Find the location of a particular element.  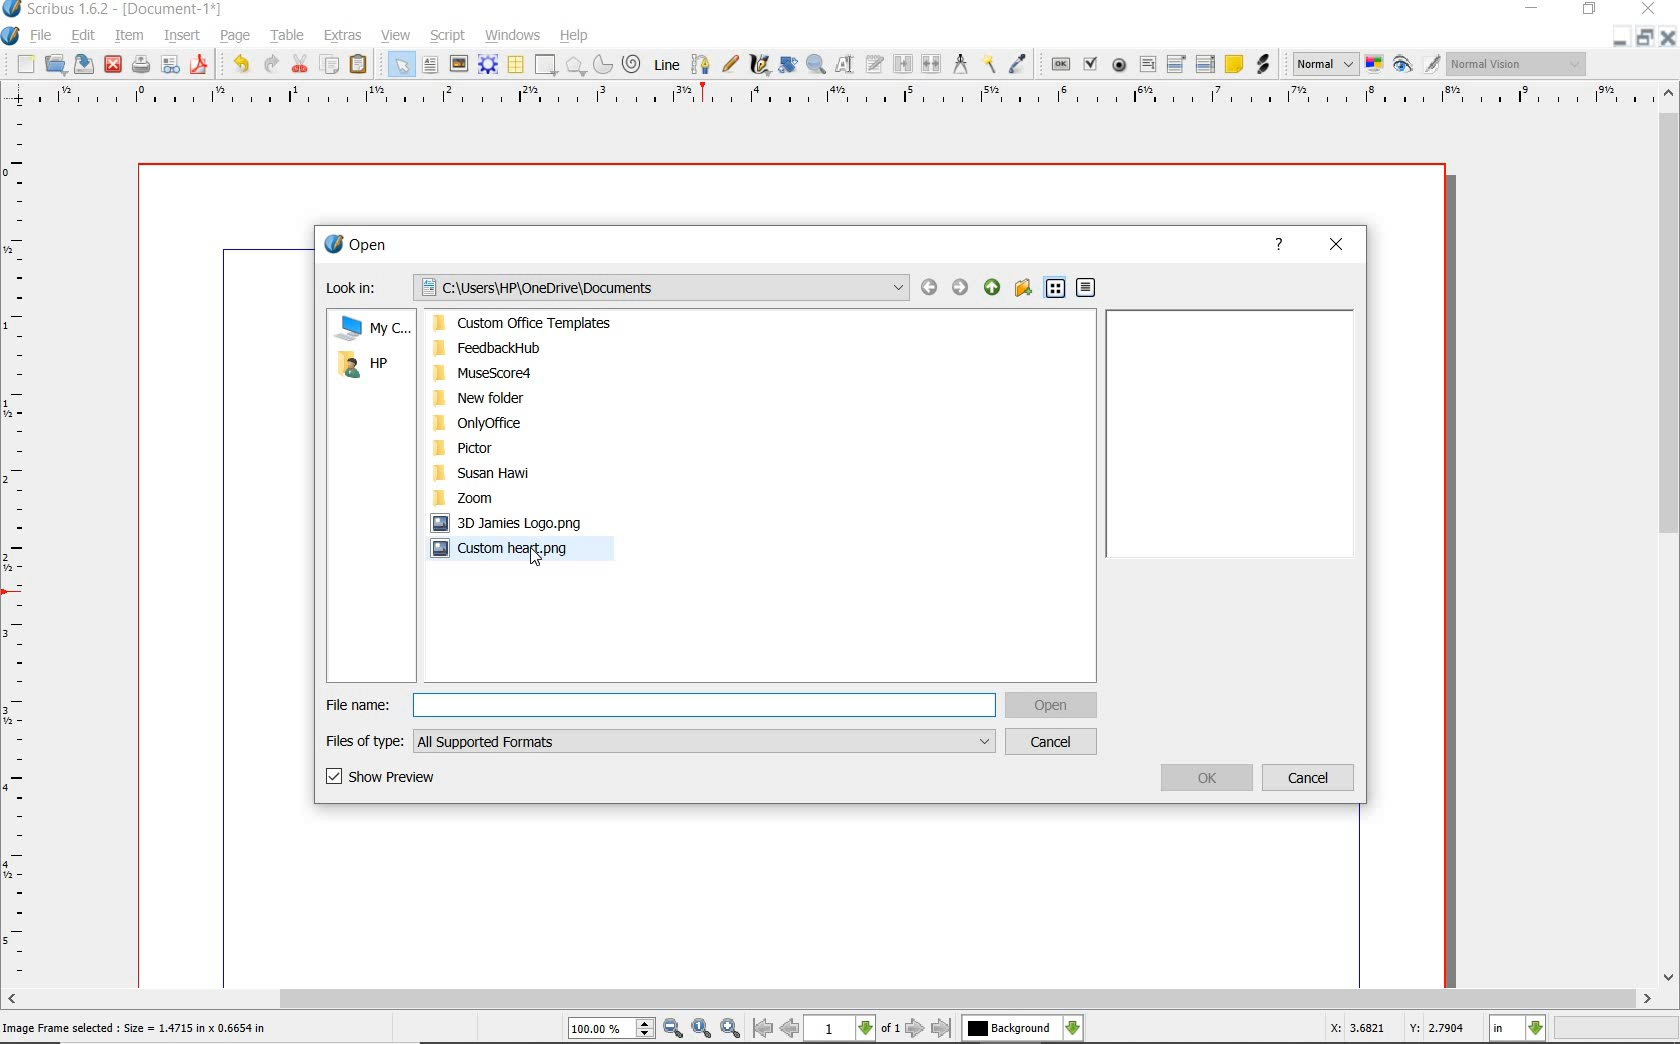

X: 3.6821 Y: 2.7904 is located at coordinates (1396, 1029).